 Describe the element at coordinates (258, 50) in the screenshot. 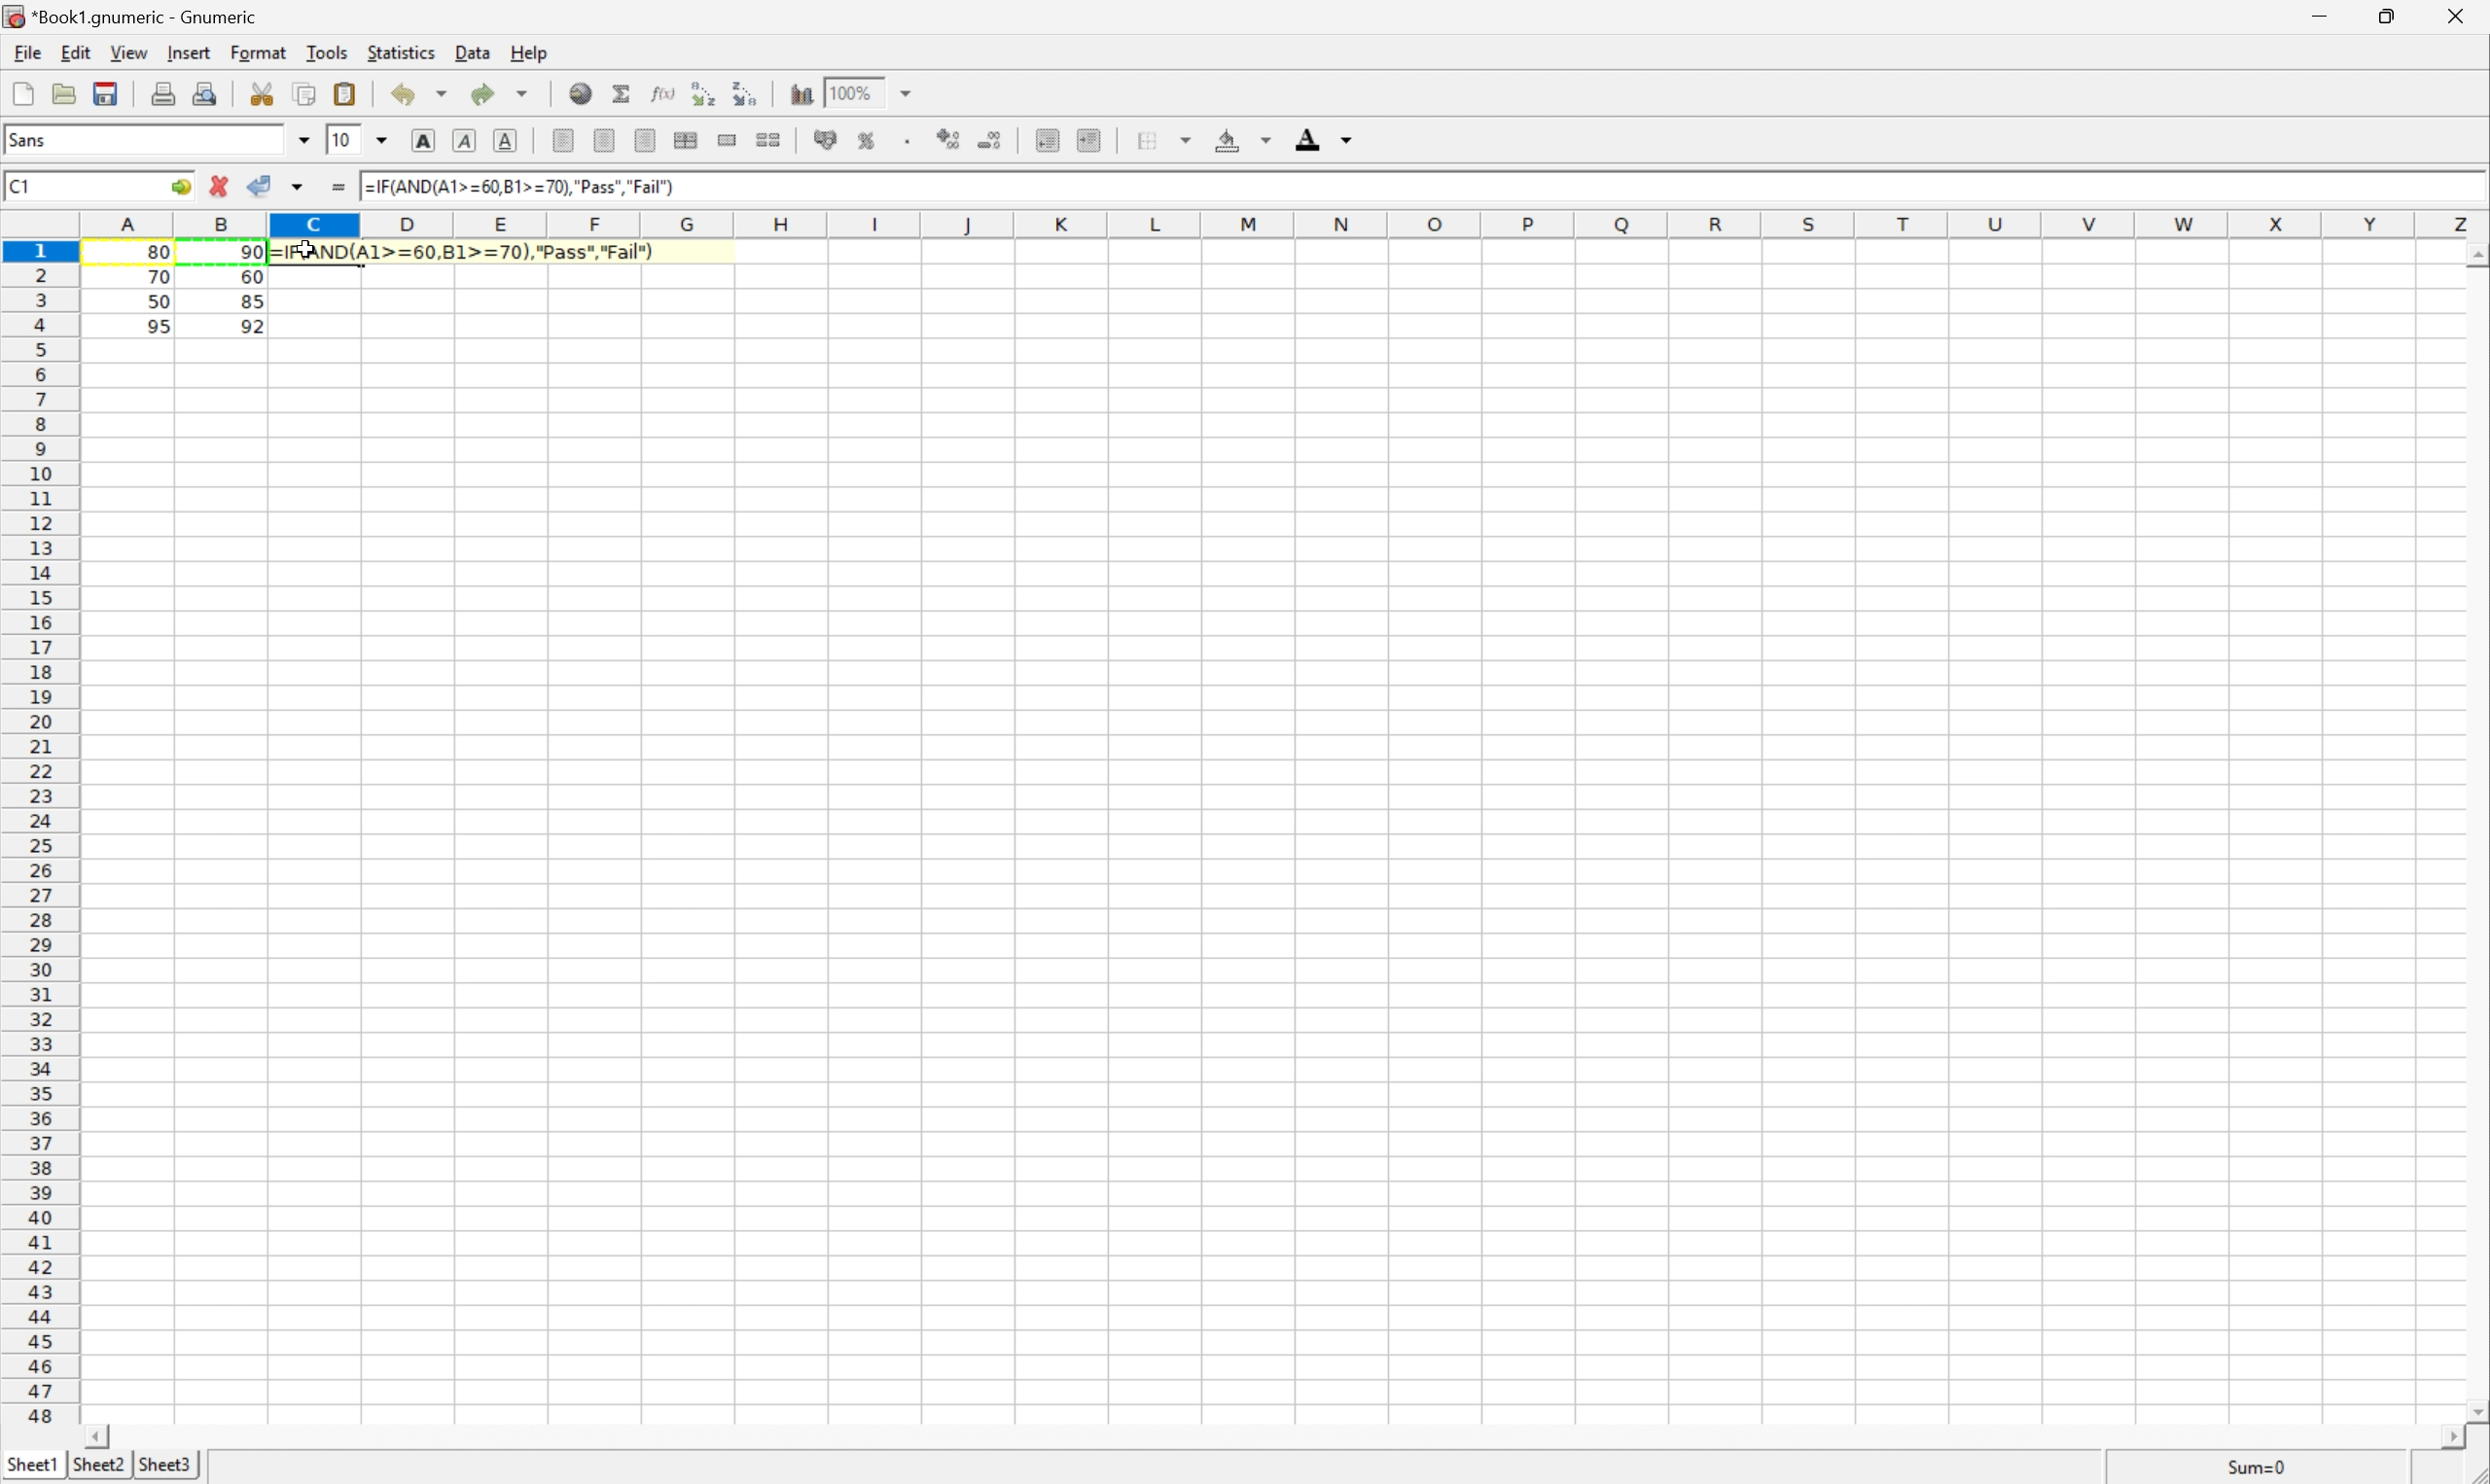

I see `Format` at that location.